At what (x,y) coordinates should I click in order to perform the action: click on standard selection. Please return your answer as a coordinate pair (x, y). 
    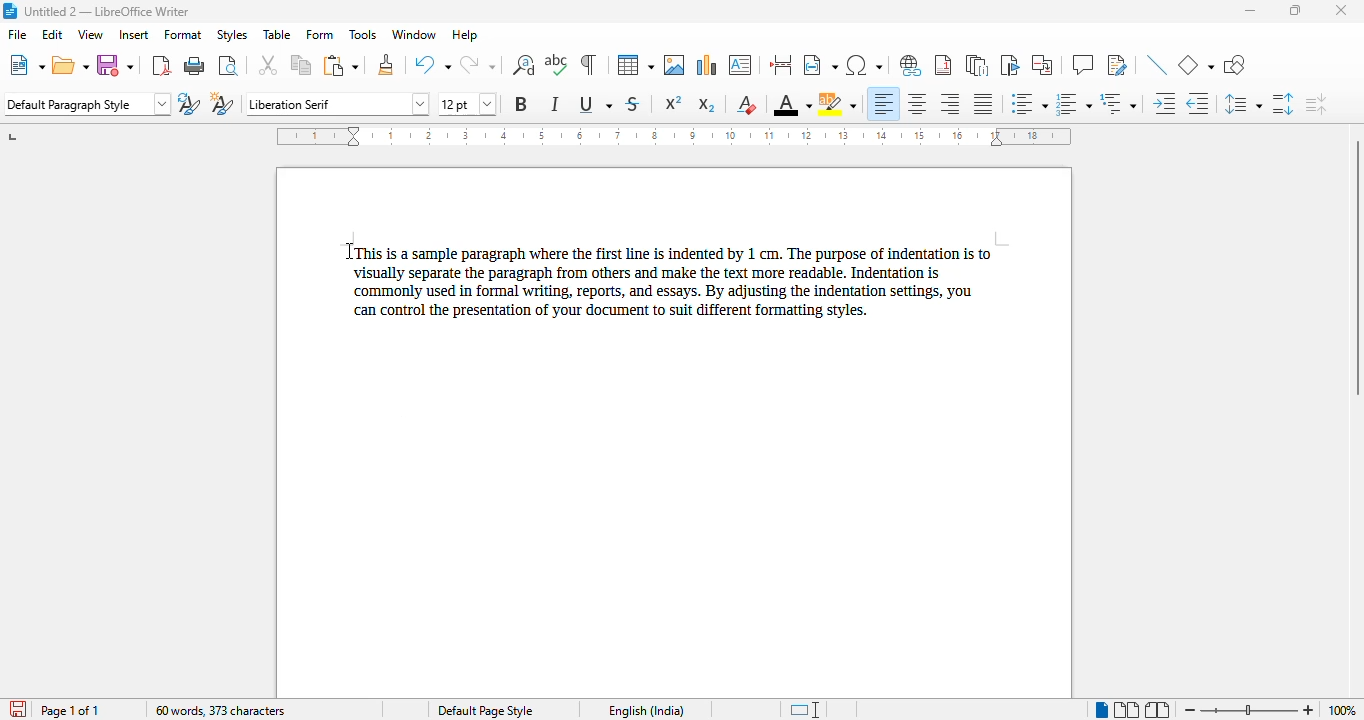
    Looking at the image, I should click on (803, 710).